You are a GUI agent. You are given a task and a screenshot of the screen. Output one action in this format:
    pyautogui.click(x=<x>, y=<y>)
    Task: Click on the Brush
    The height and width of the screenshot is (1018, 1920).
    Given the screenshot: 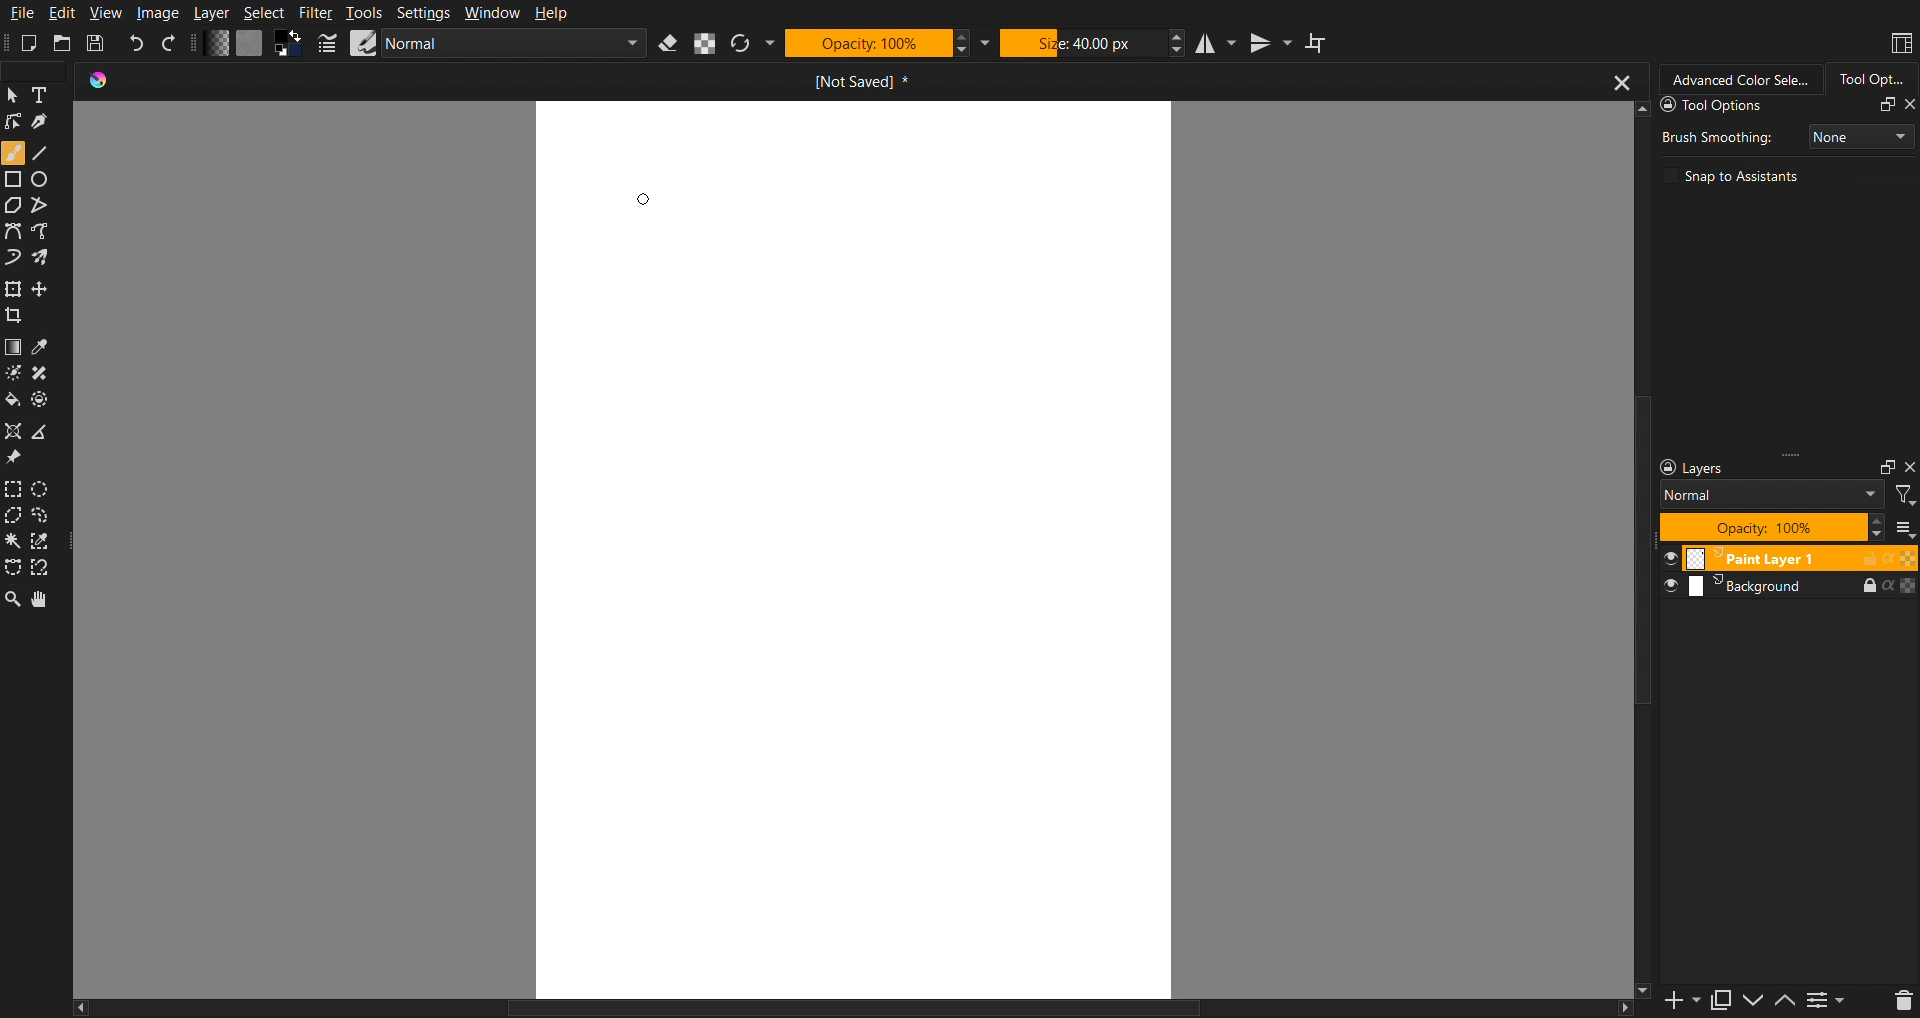 What is the action you would take?
    pyautogui.click(x=13, y=152)
    